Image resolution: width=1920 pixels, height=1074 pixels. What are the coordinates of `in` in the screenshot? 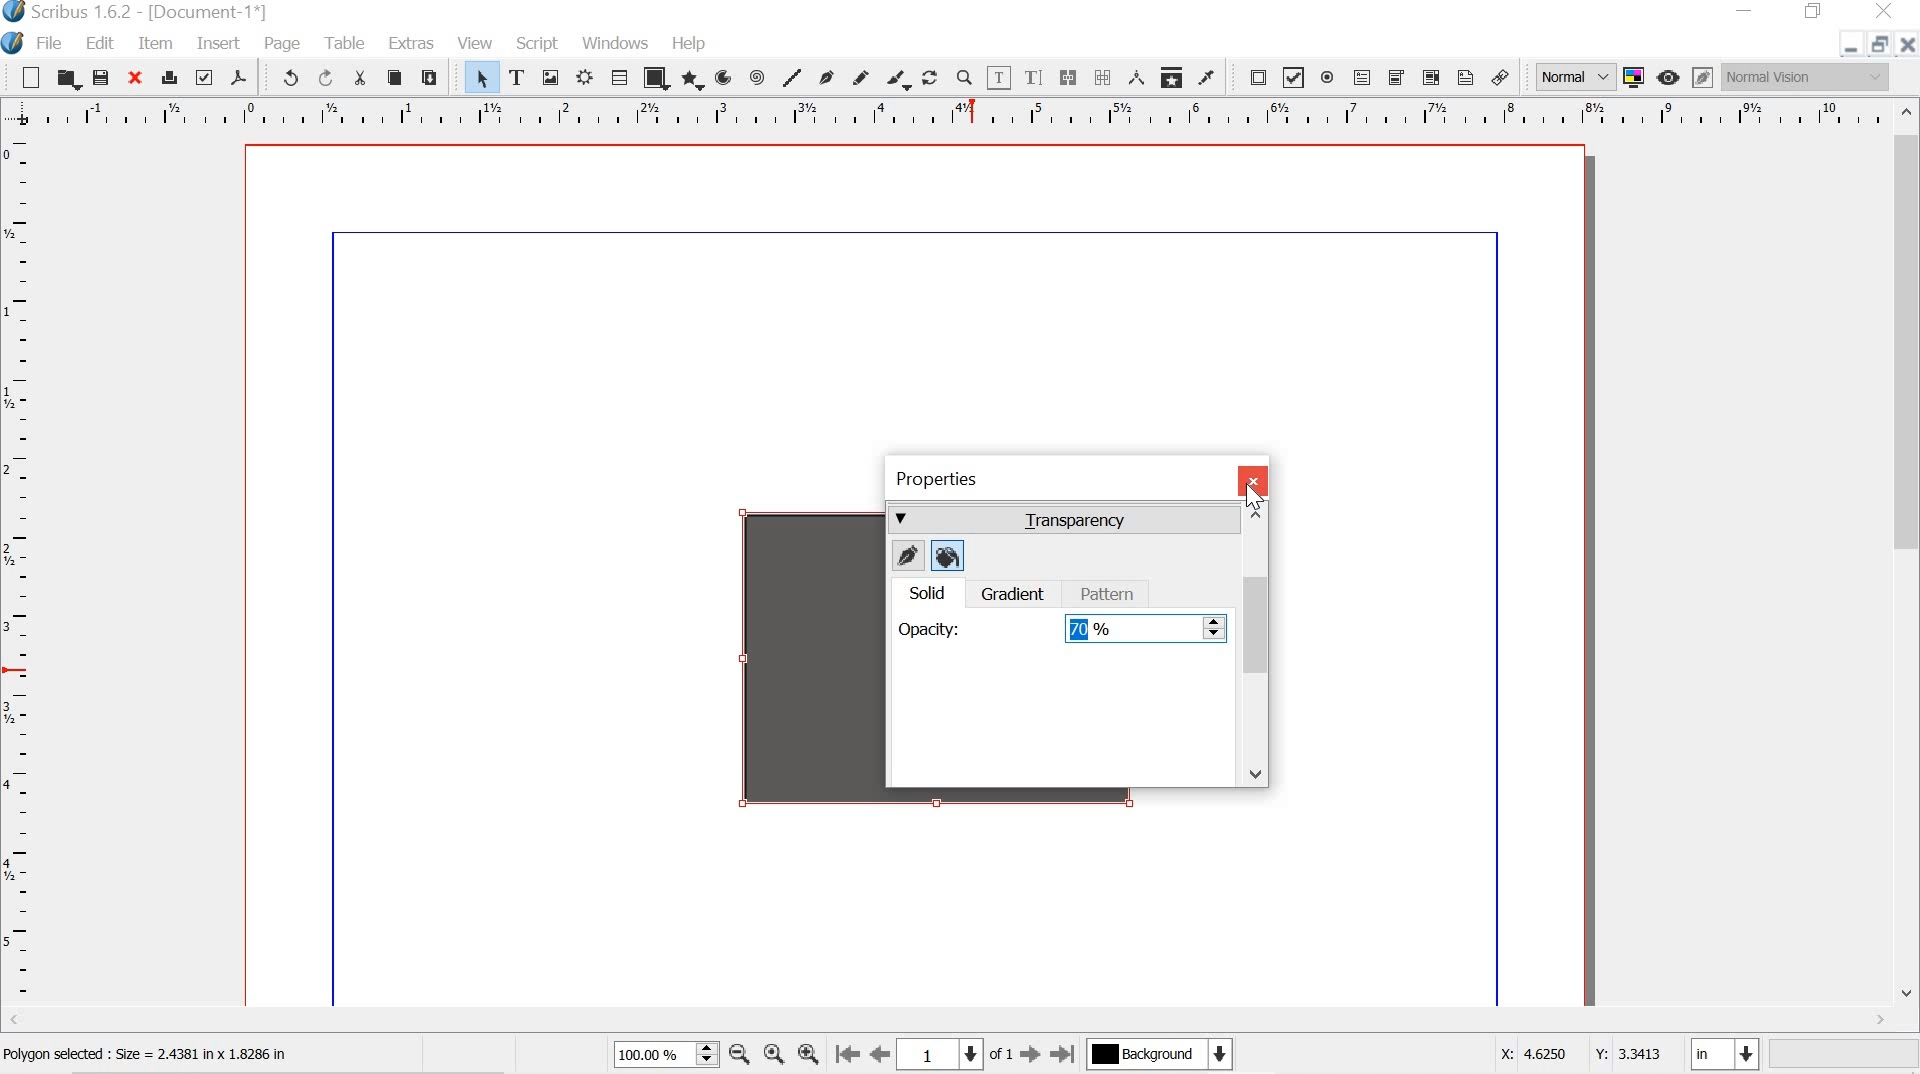 It's located at (1723, 1055).